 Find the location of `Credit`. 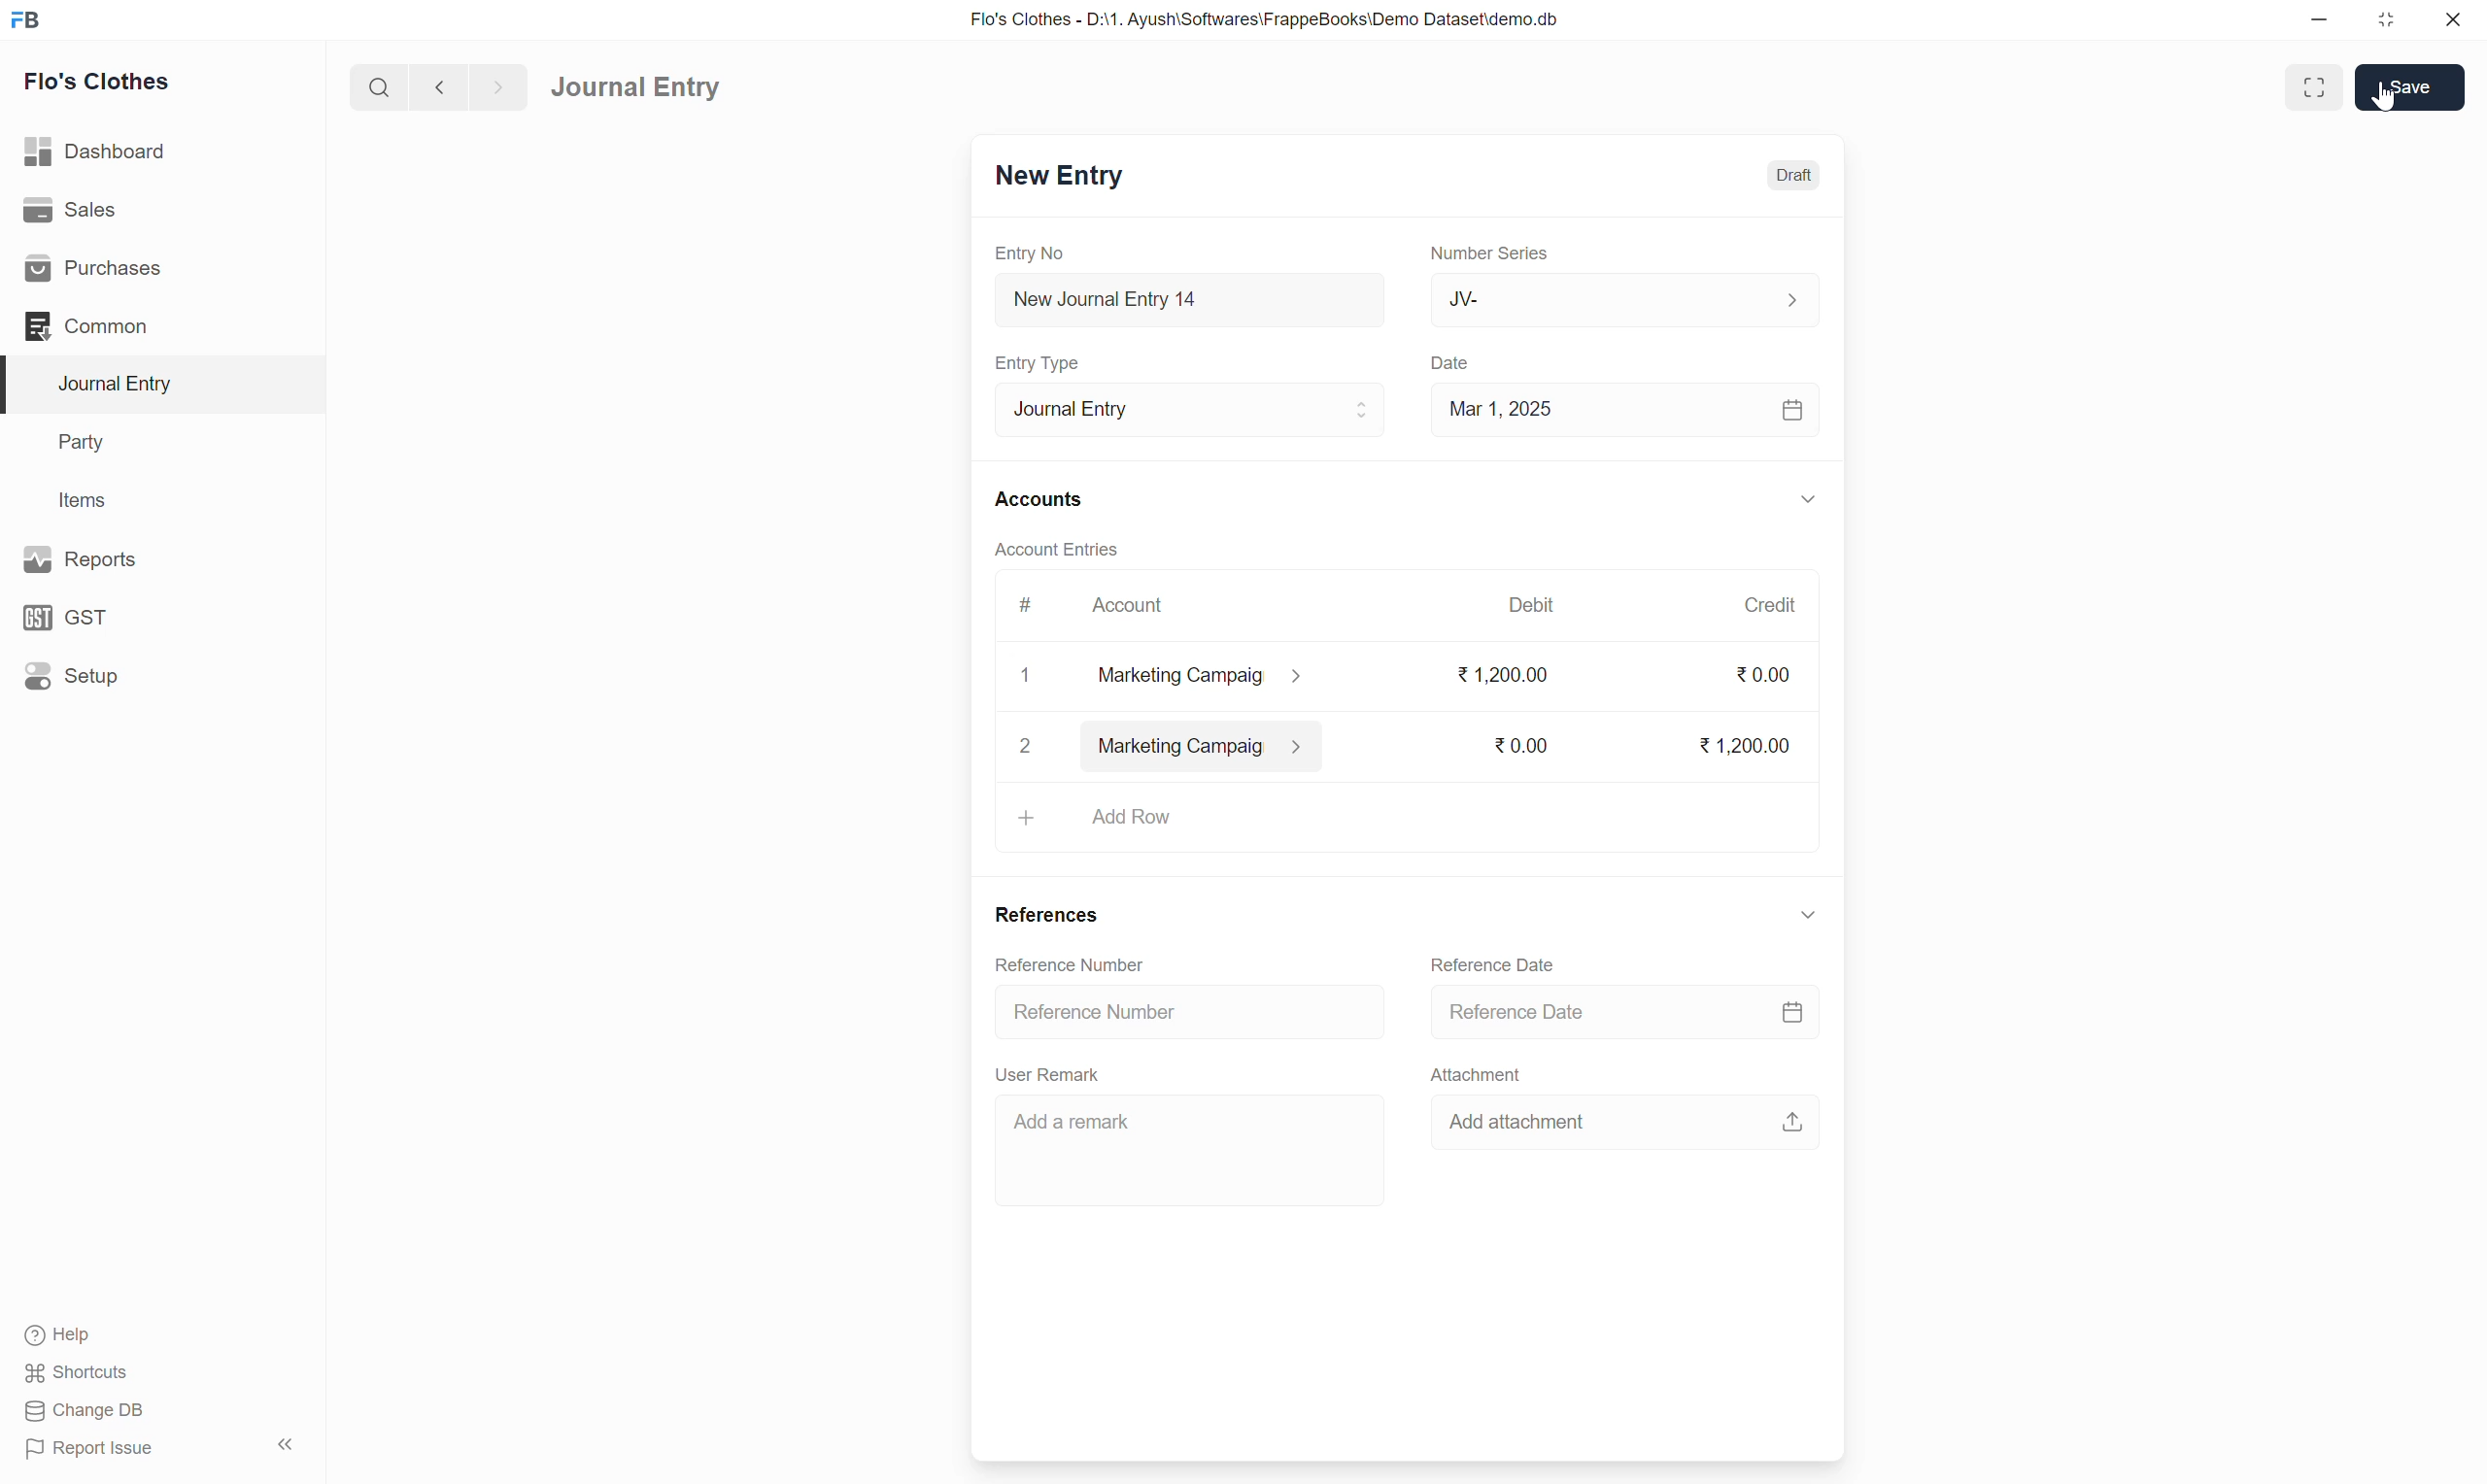

Credit is located at coordinates (1769, 604).